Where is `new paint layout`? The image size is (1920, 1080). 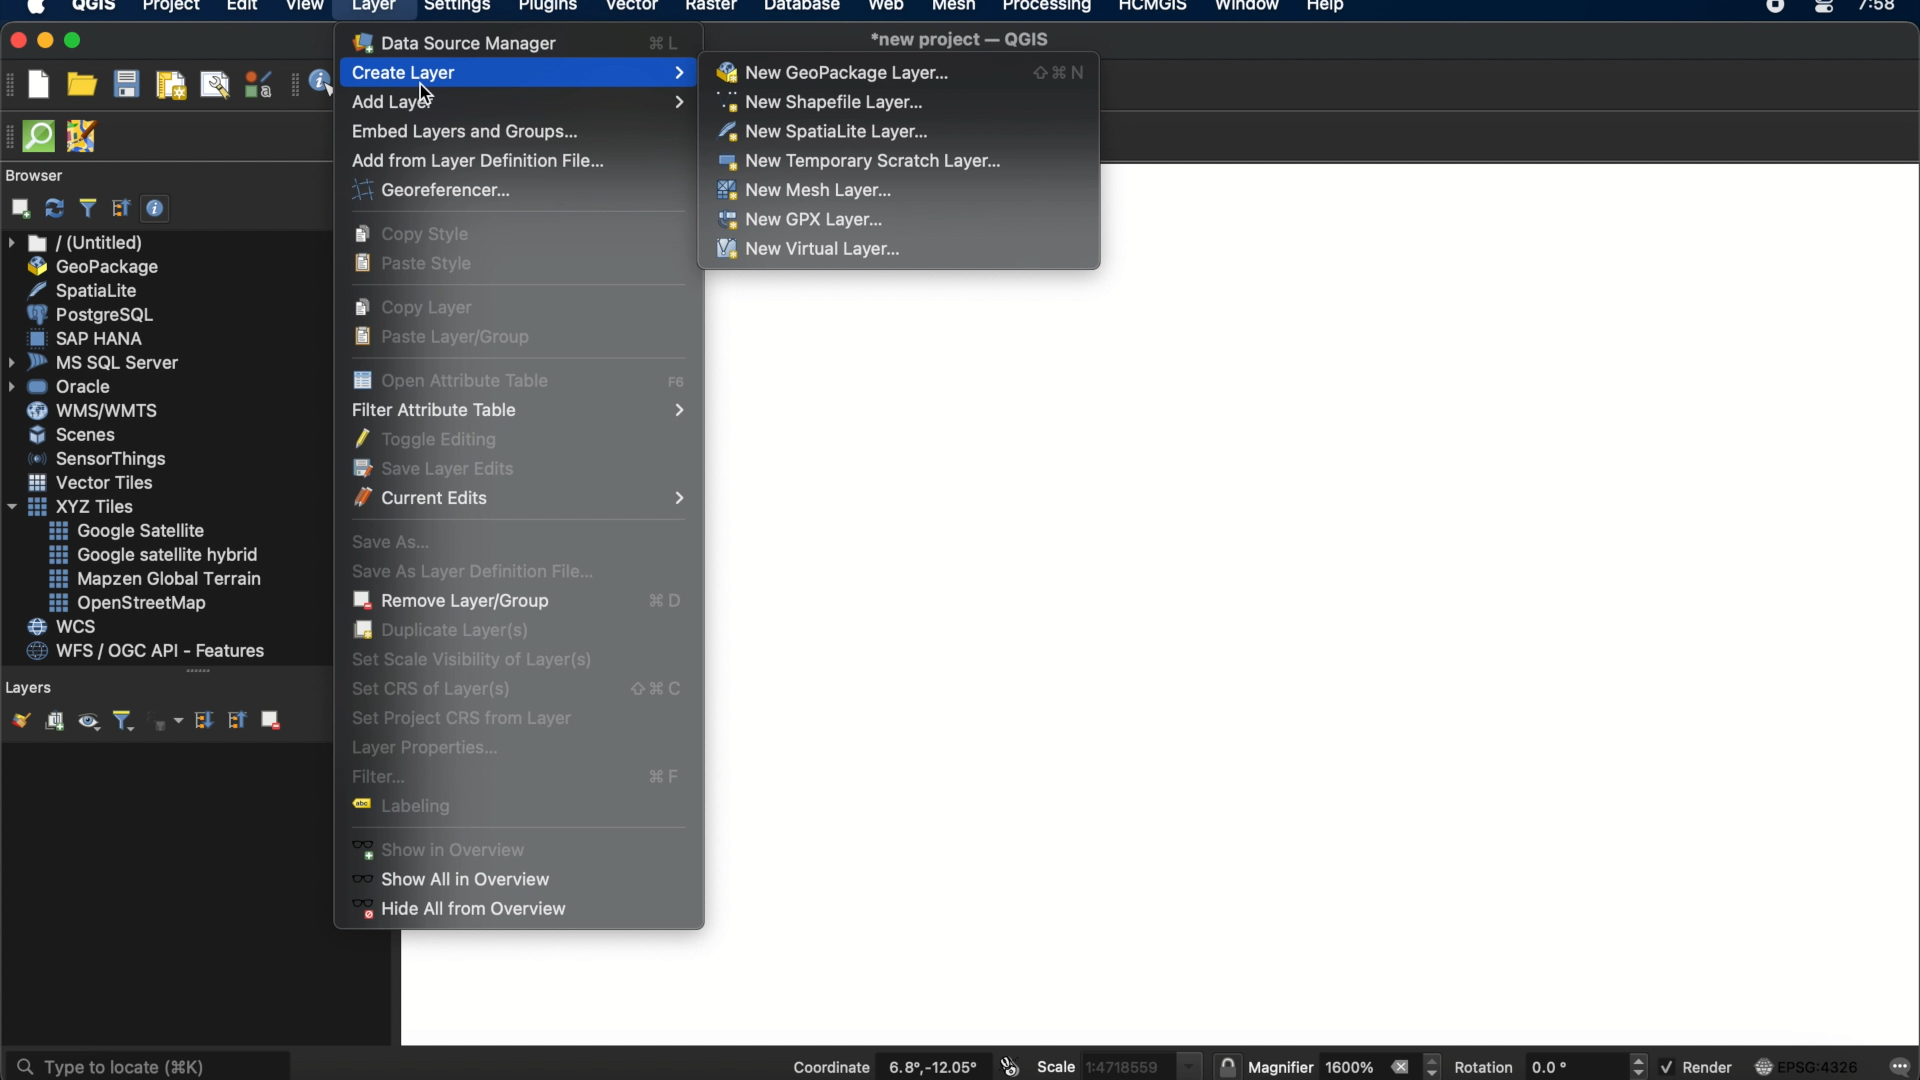 new paint layout is located at coordinates (169, 87).